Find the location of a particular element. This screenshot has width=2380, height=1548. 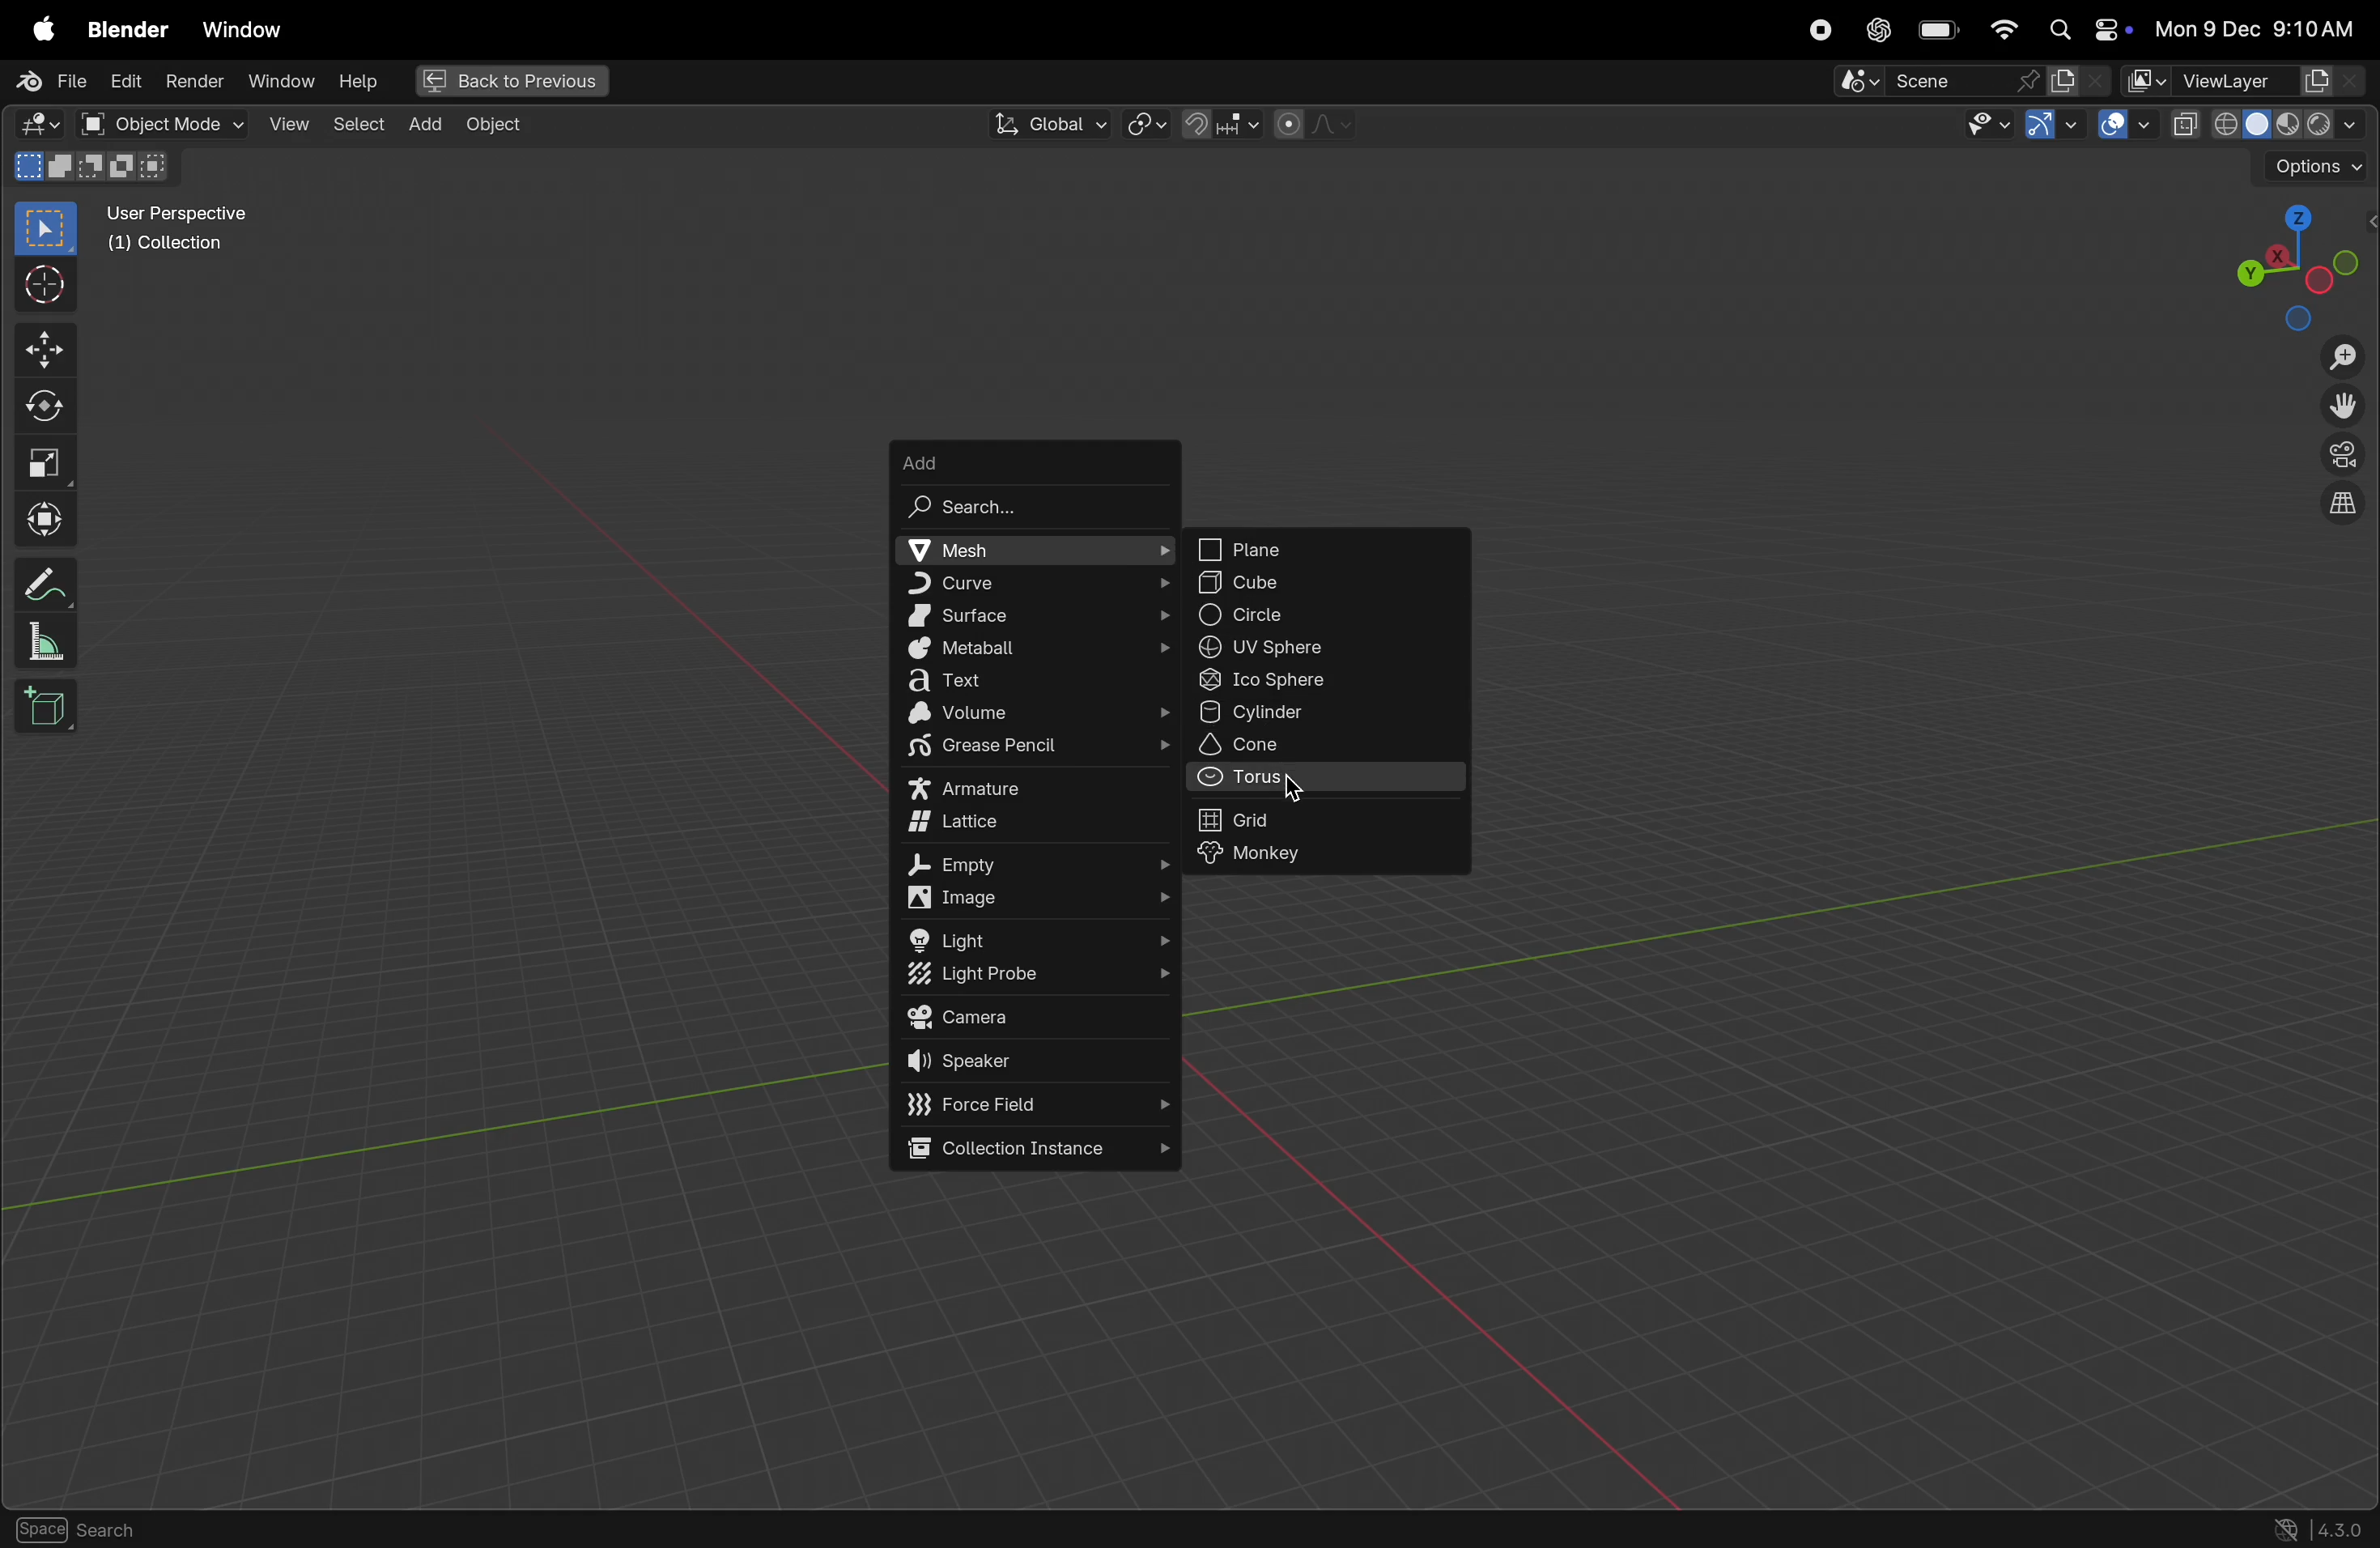

render is located at coordinates (194, 81).